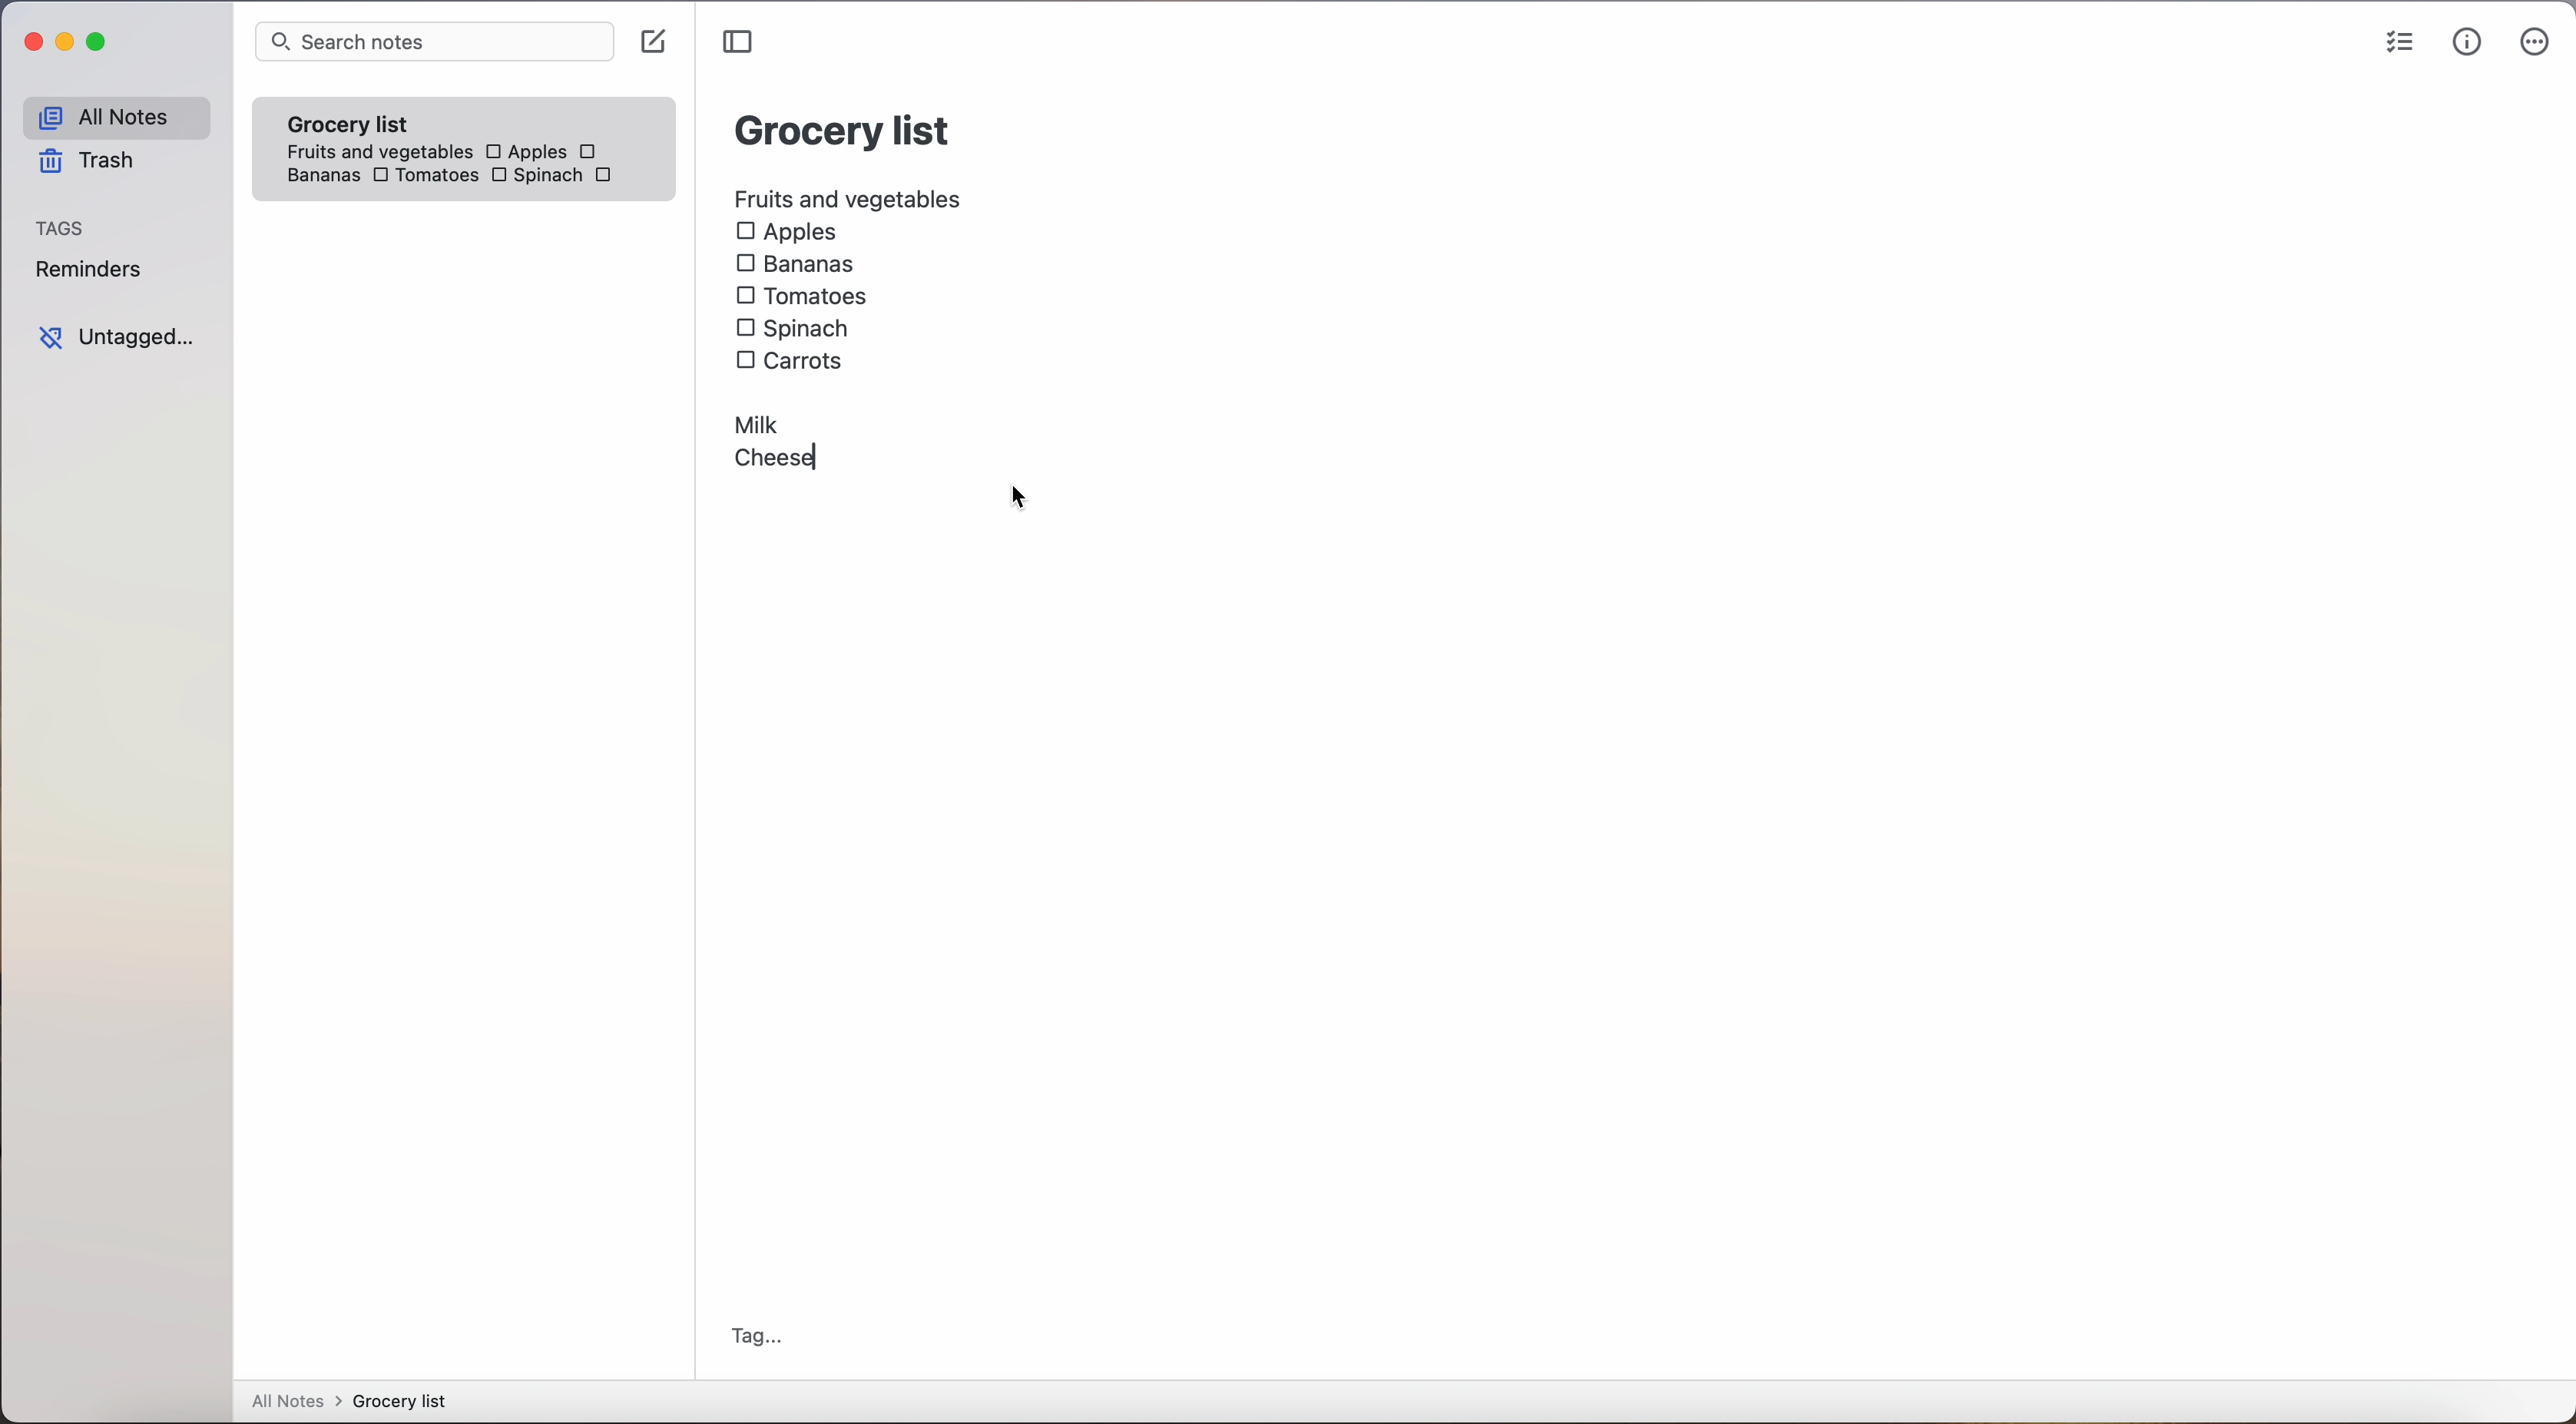 The width and height of the screenshot is (2576, 1424). What do you see at coordinates (67, 226) in the screenshot?
I see `tags` at bounding box center [67, 226].